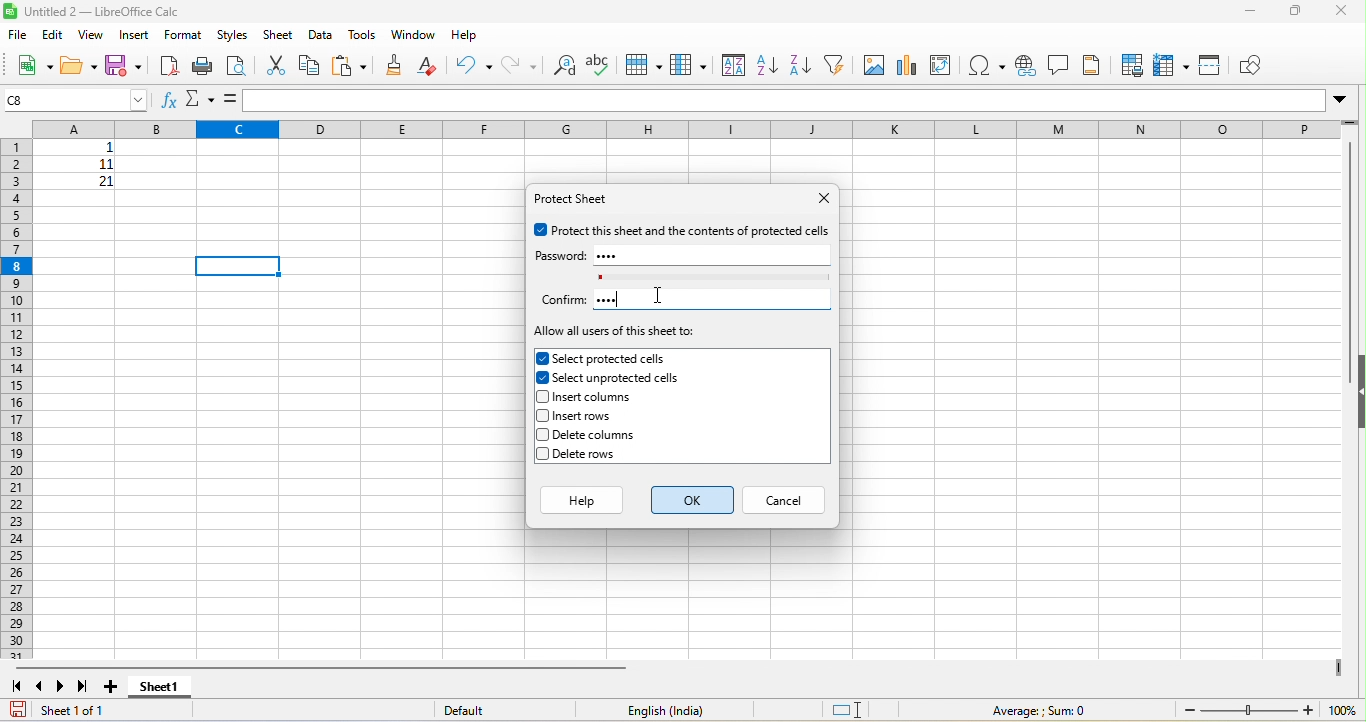 This screenshot has width=1366, height=722. I want to click on data, so click(319, 35).